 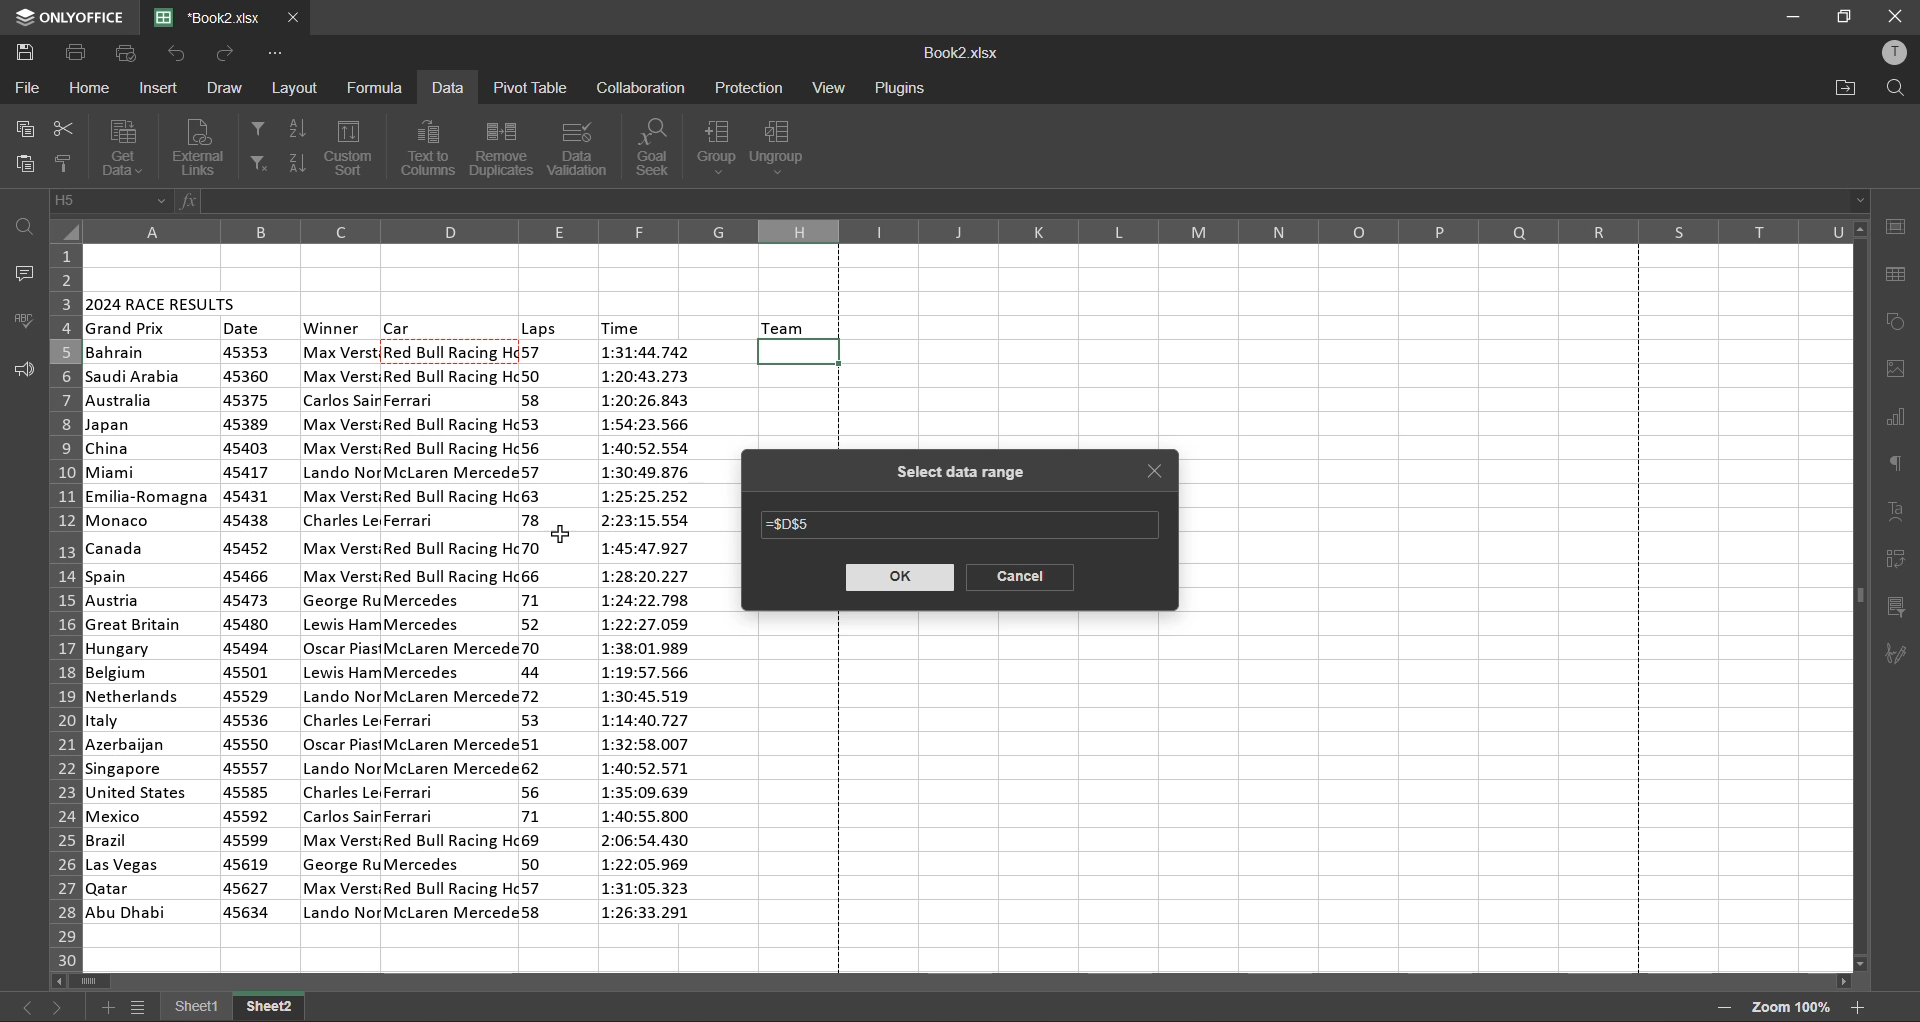 I want to click on cell settings, so click(x=1895, y=226).